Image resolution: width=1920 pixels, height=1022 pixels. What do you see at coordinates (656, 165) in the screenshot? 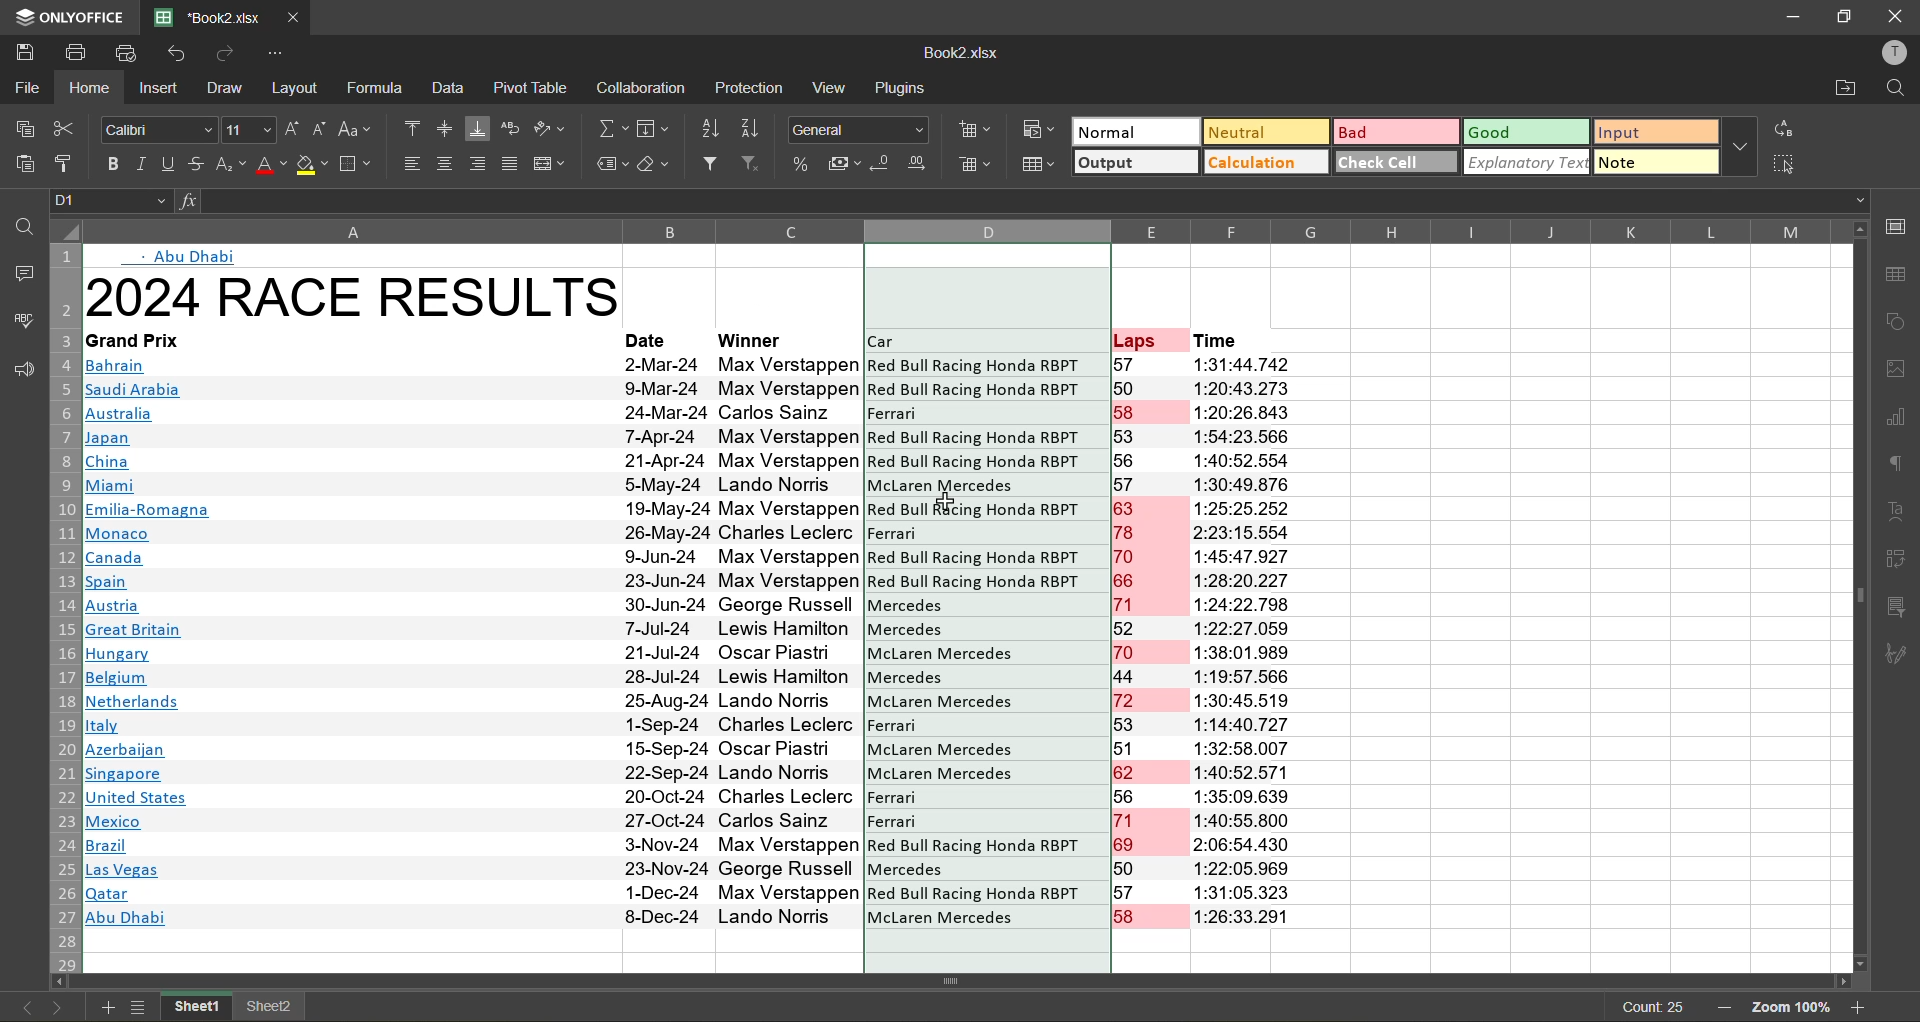
I see `clear` at bounding box center [656, 165].